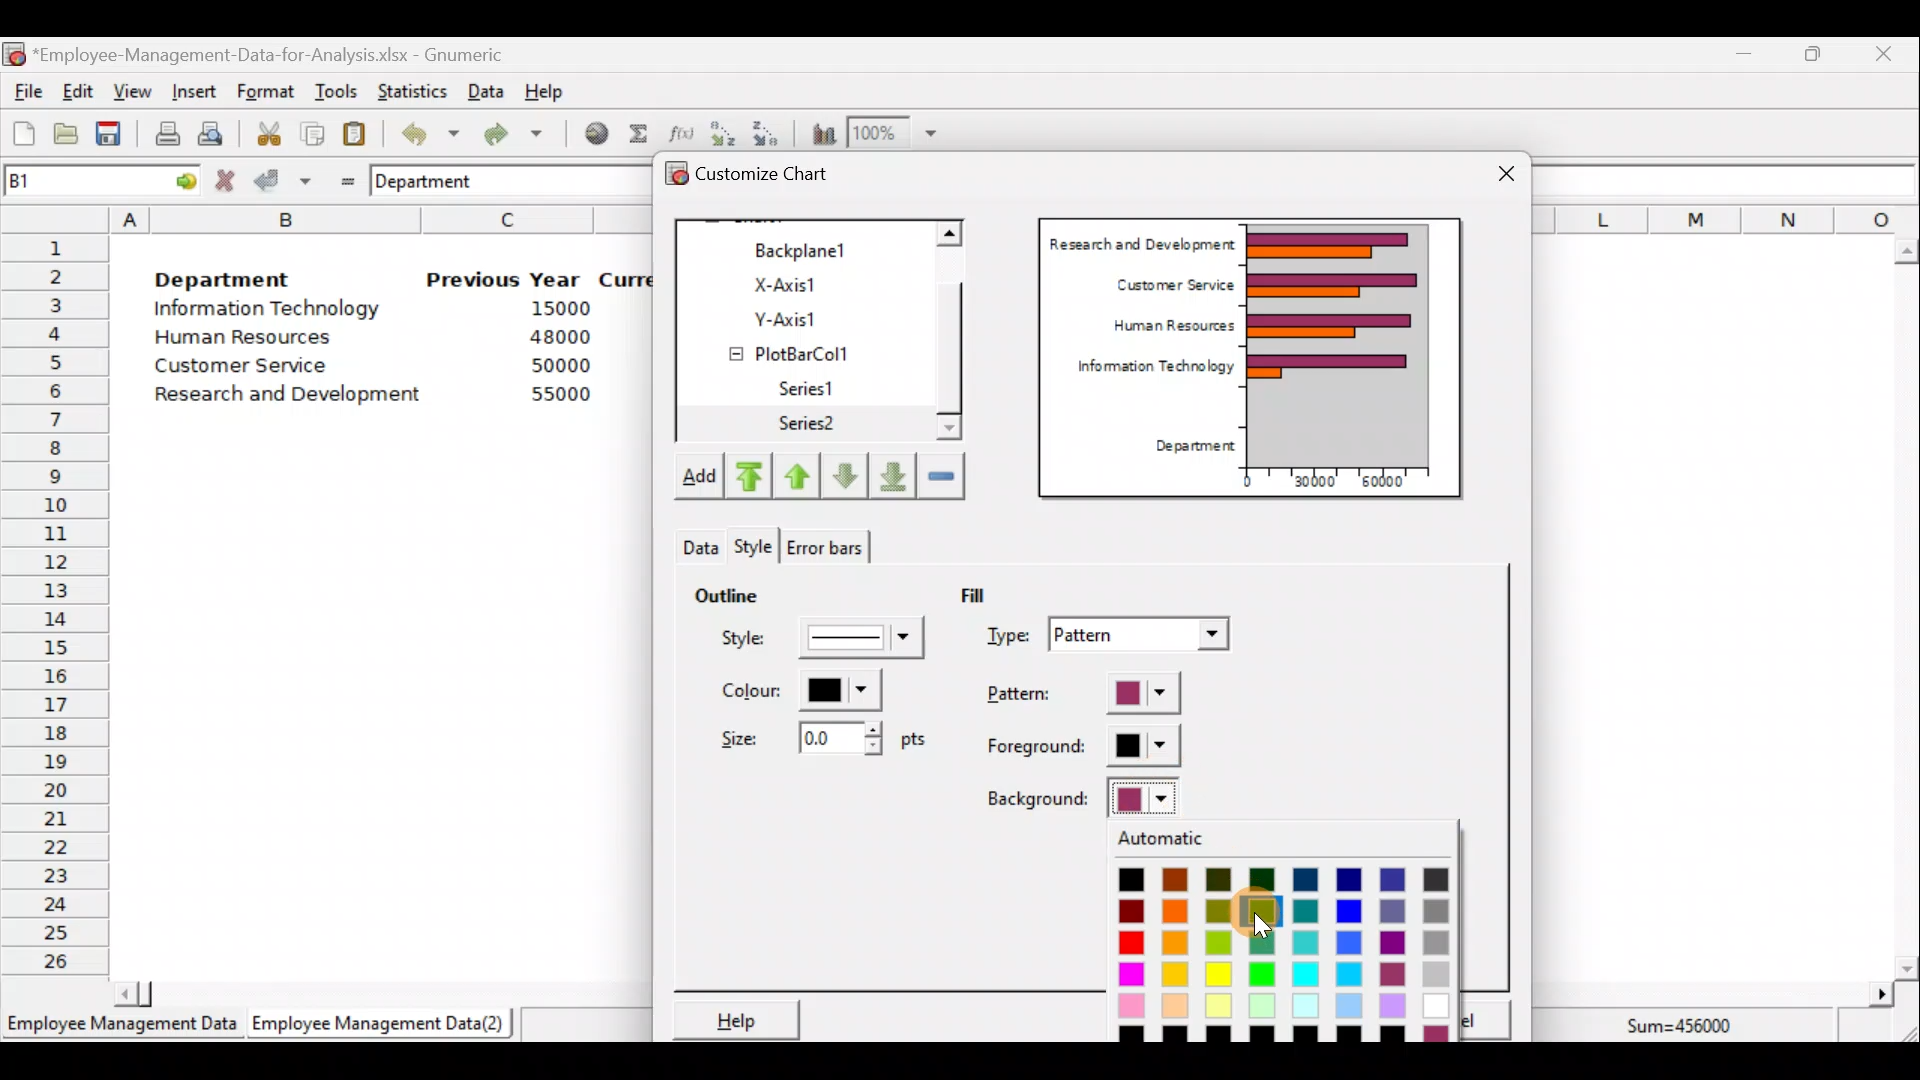 The image size is (1920, 1080). Describe the element at coordinates (819, 133) in the screenshot. I see `Insert a chart` at that location.